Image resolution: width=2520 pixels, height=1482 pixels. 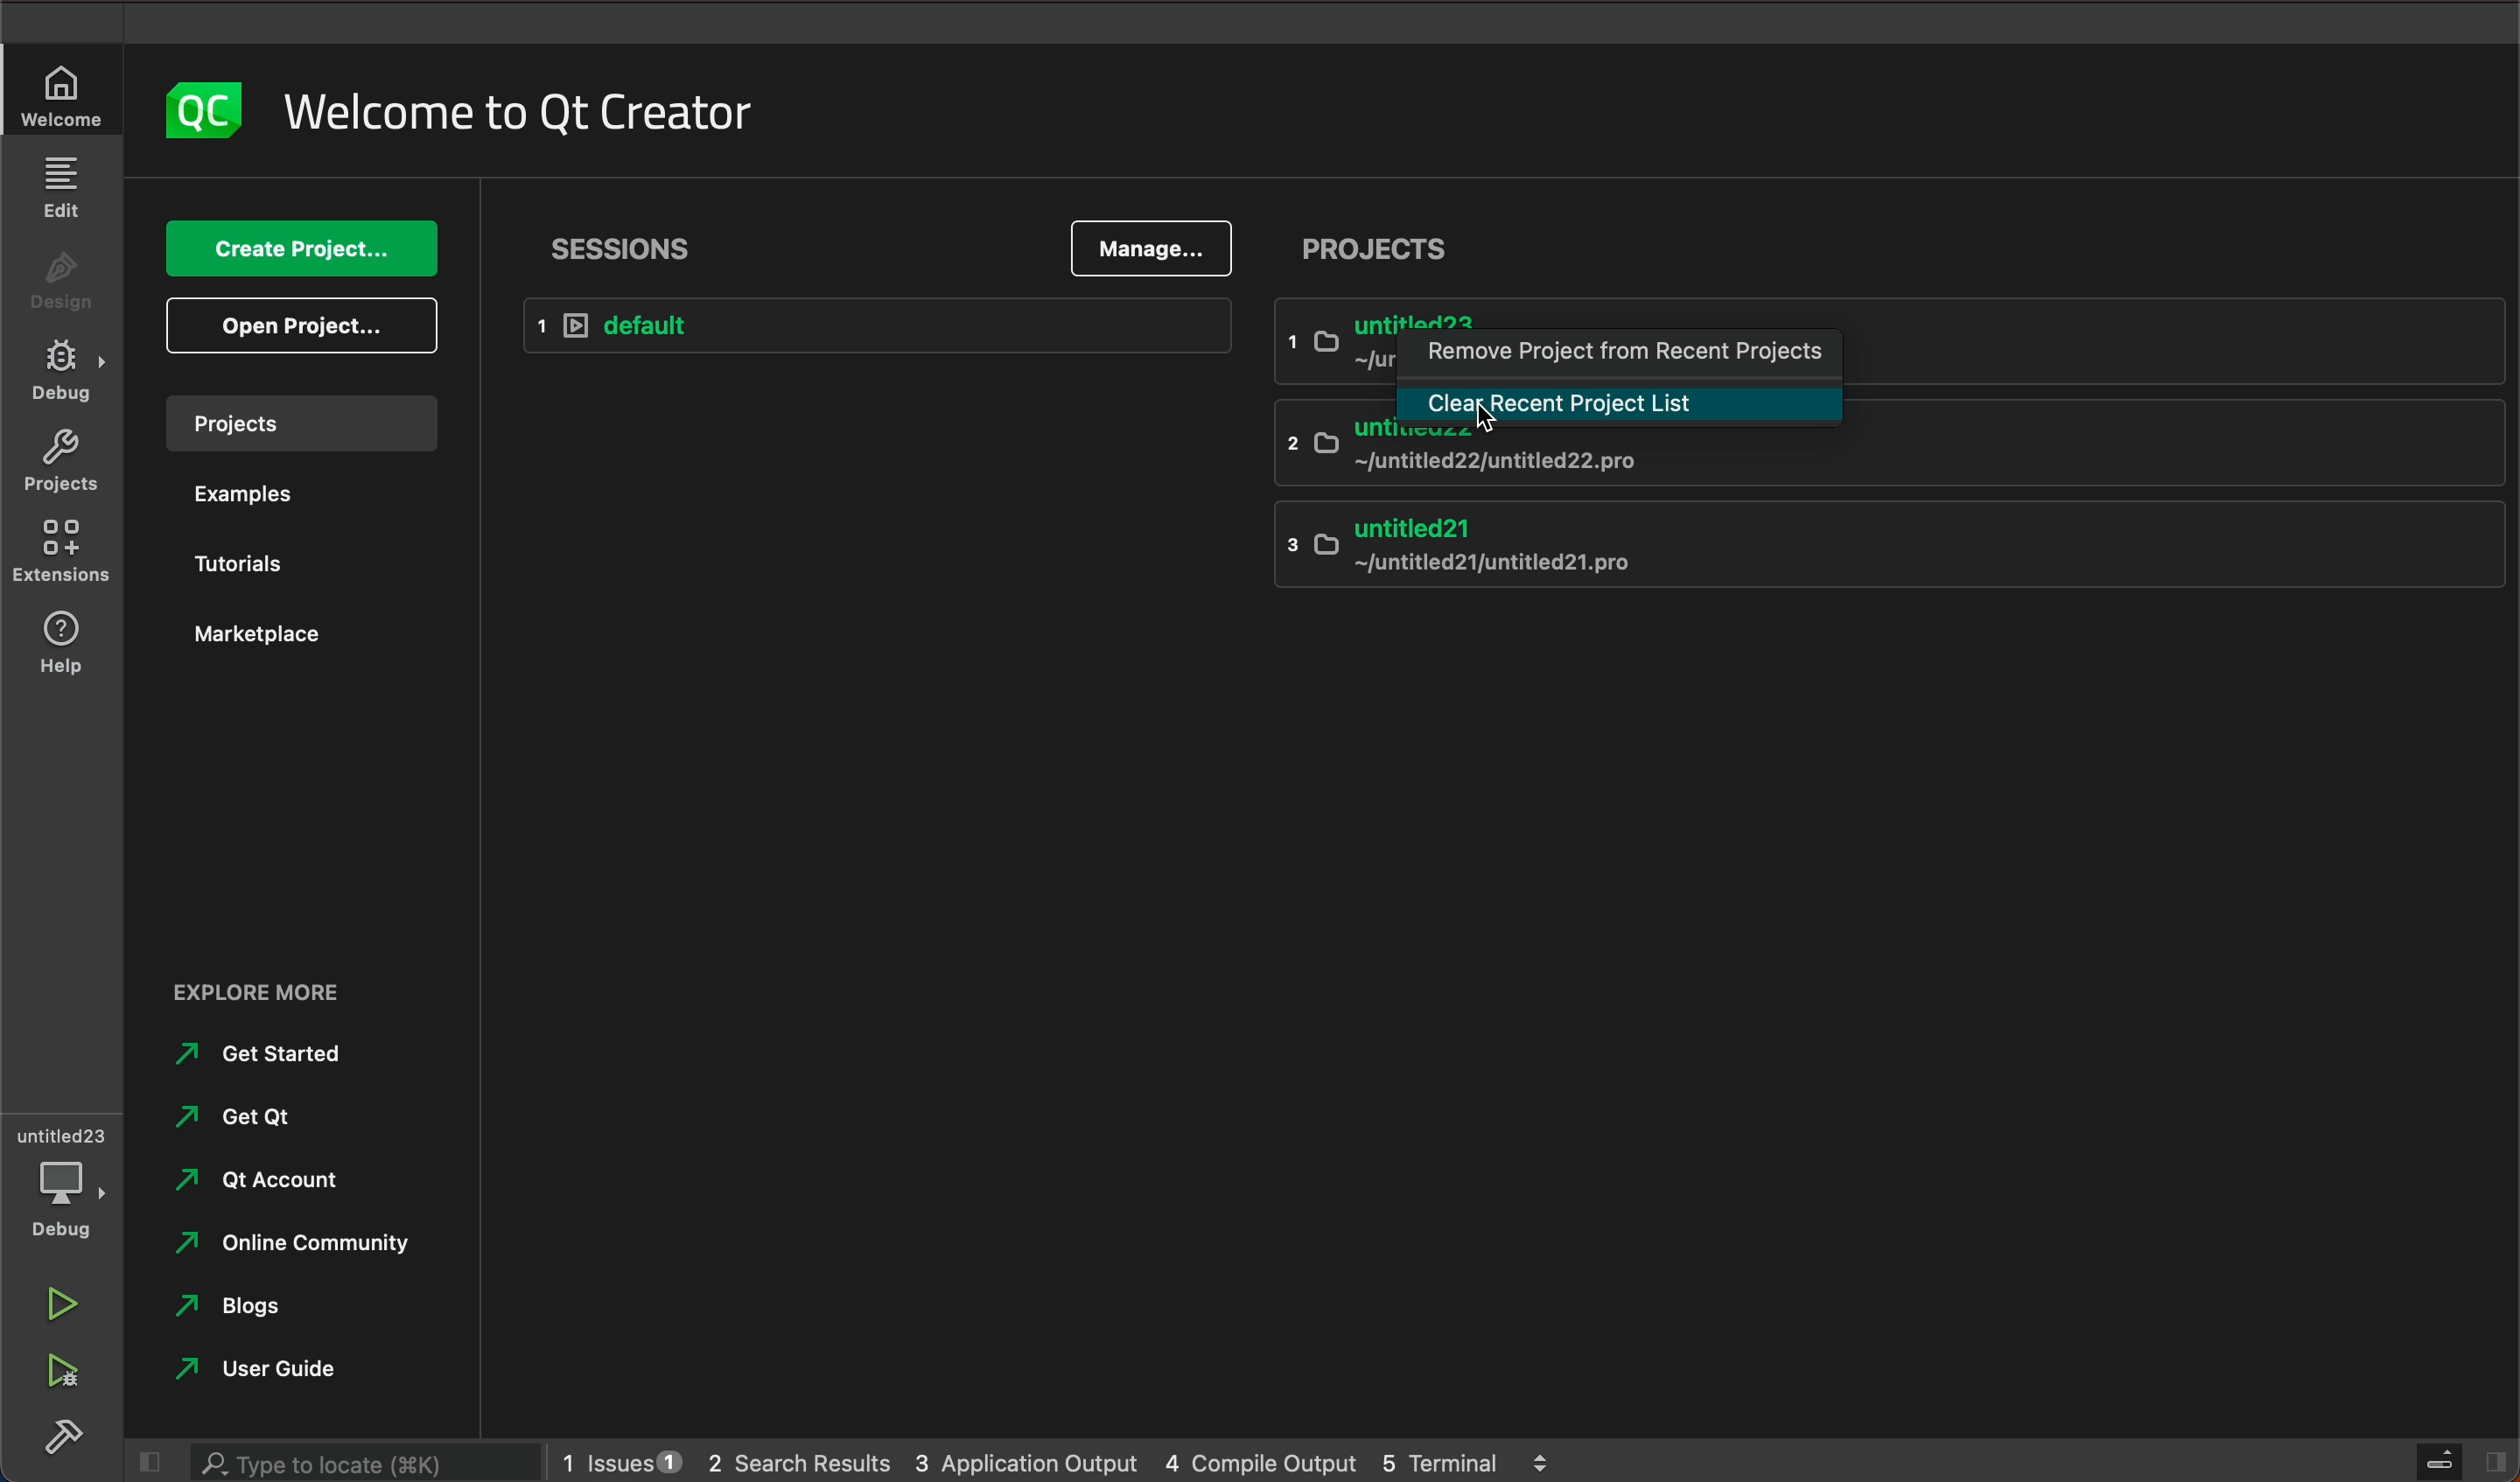 I want to click on project, so click(x=60, y=465).